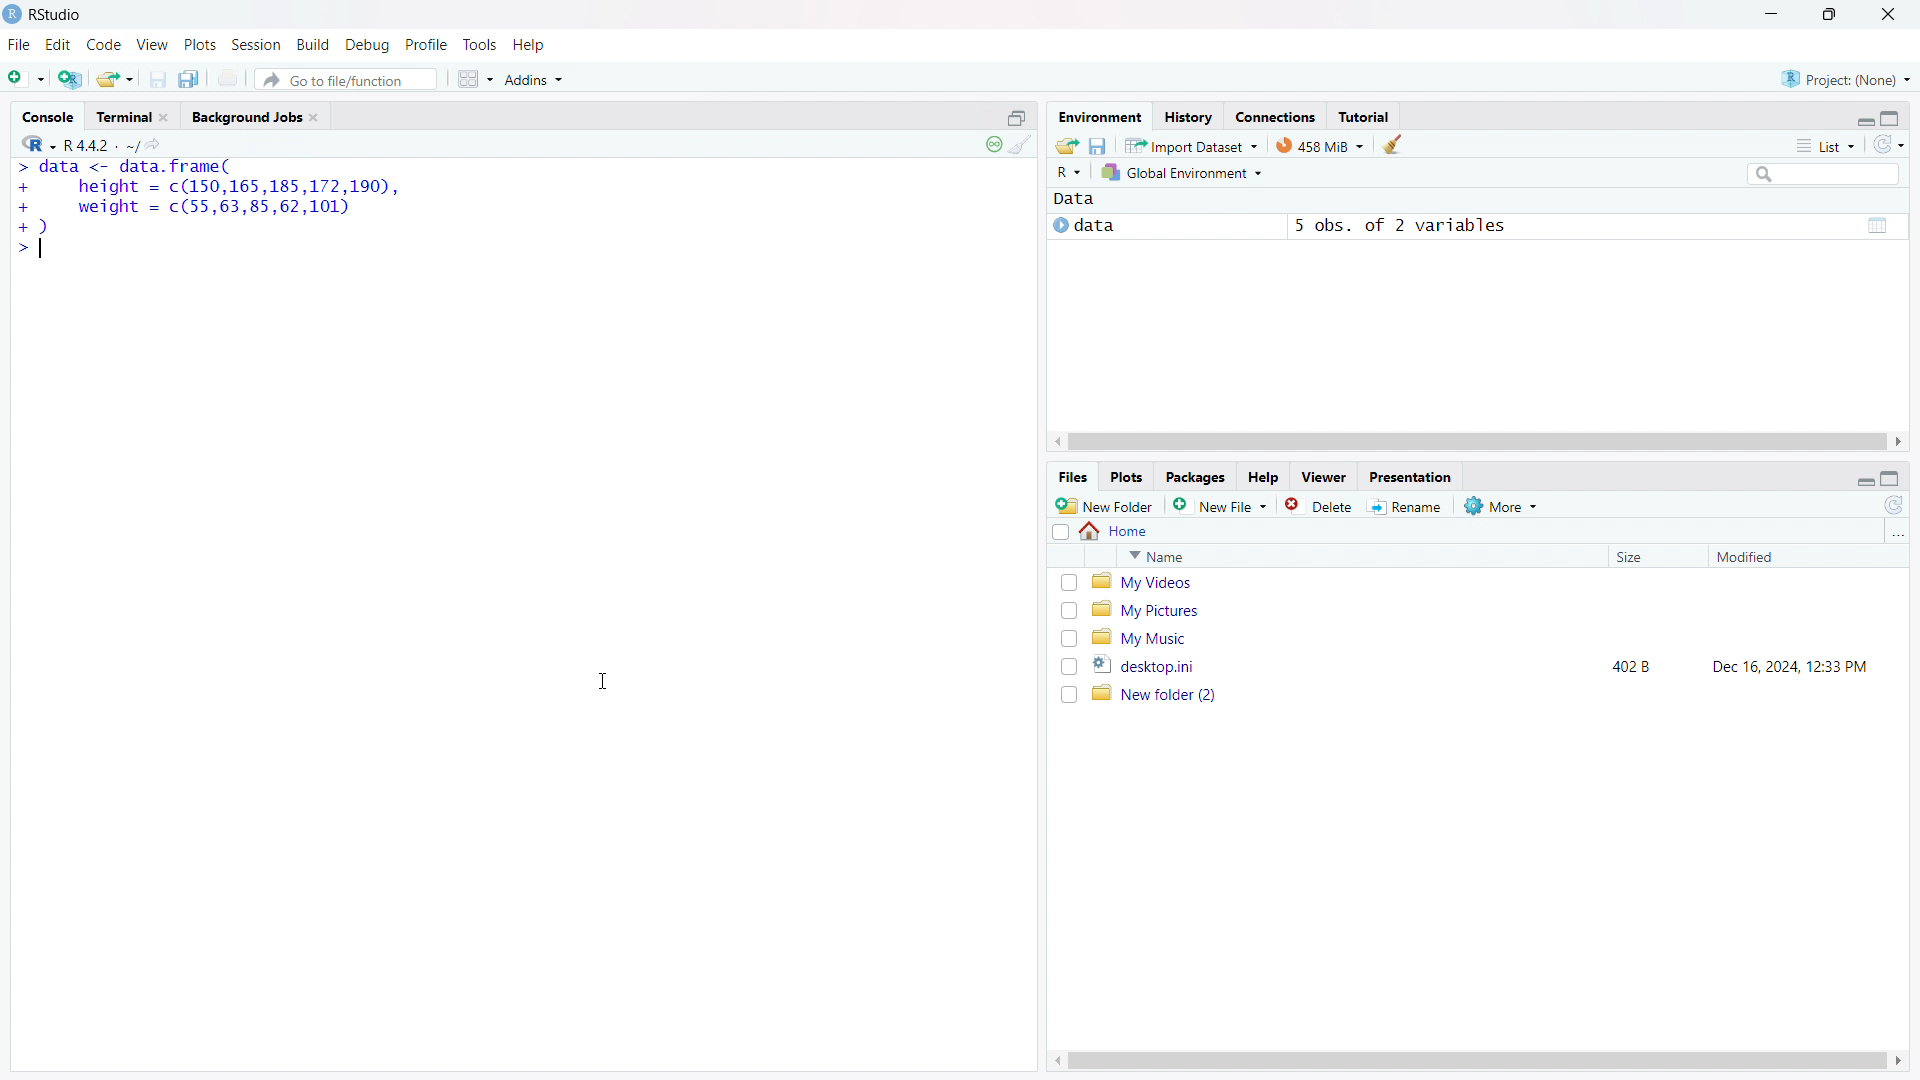 This screenshot has height=1080, width=1920. I want to click on modified, so click(1781, 557).